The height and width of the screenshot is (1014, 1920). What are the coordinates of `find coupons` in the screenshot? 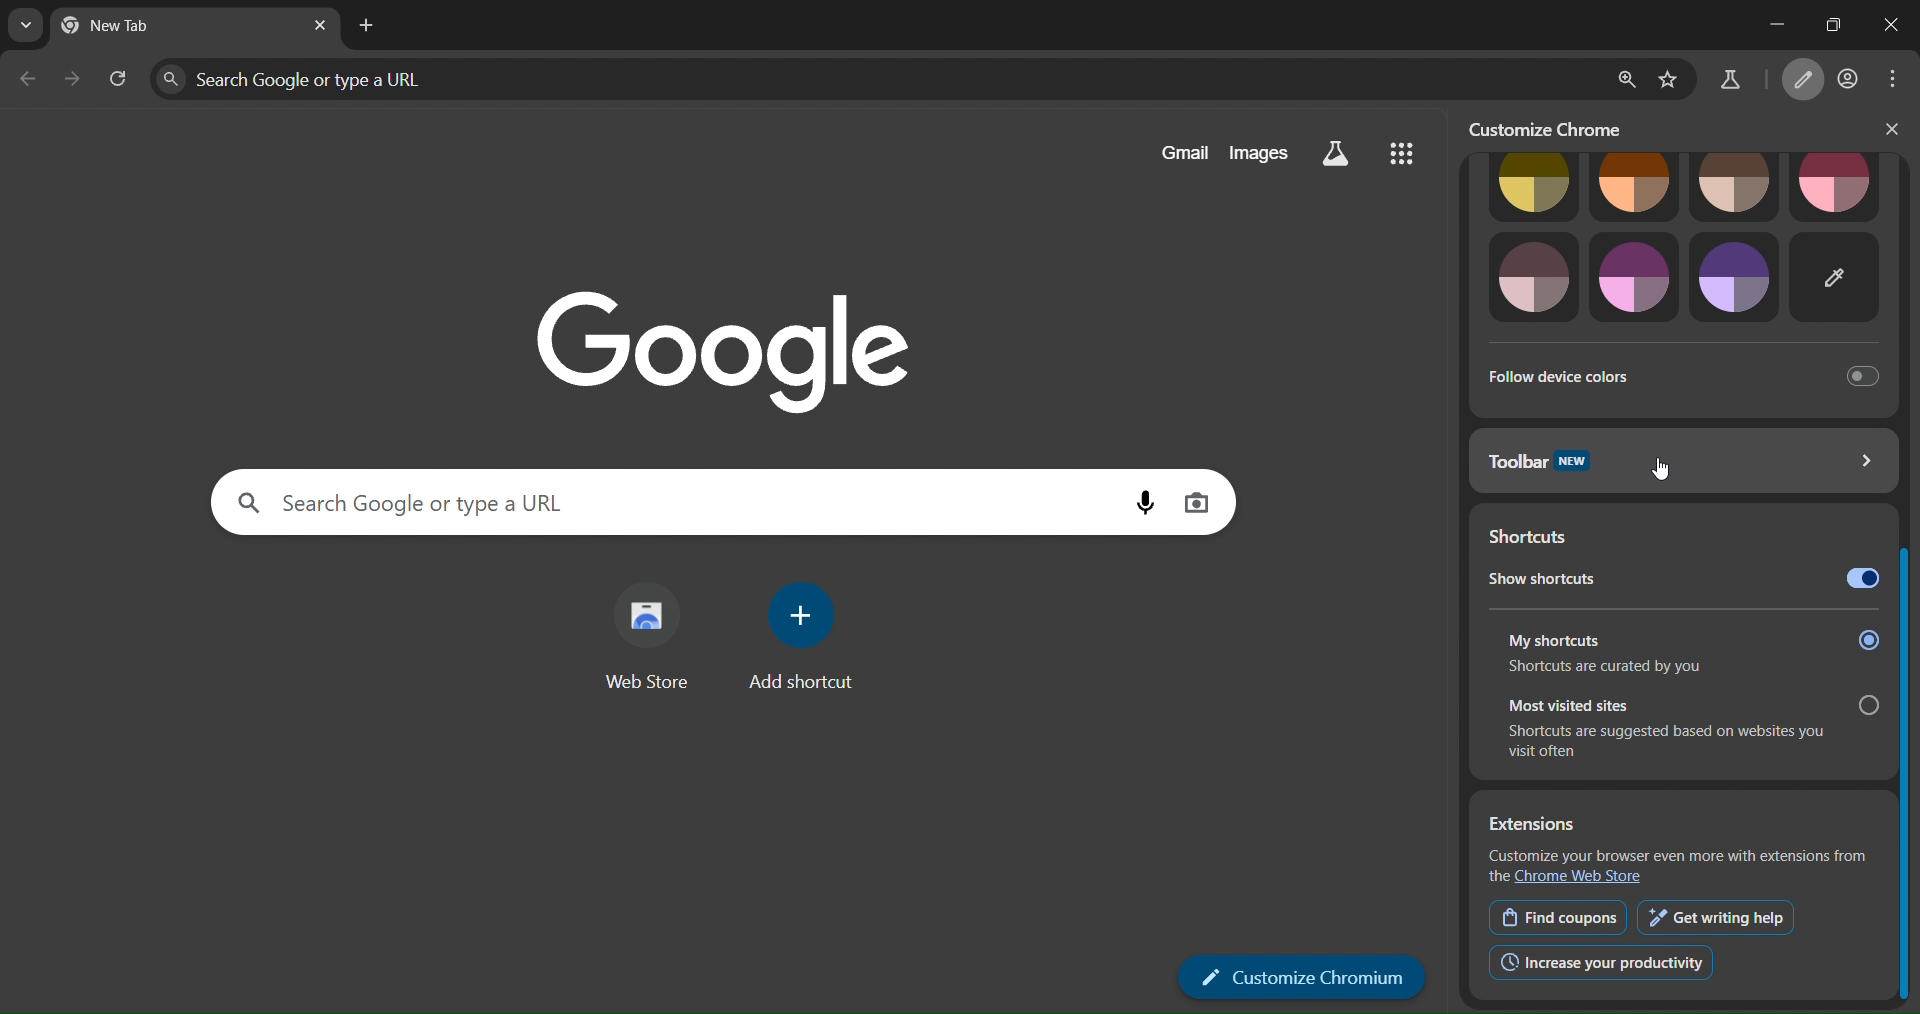 It's located at (1555, 915).